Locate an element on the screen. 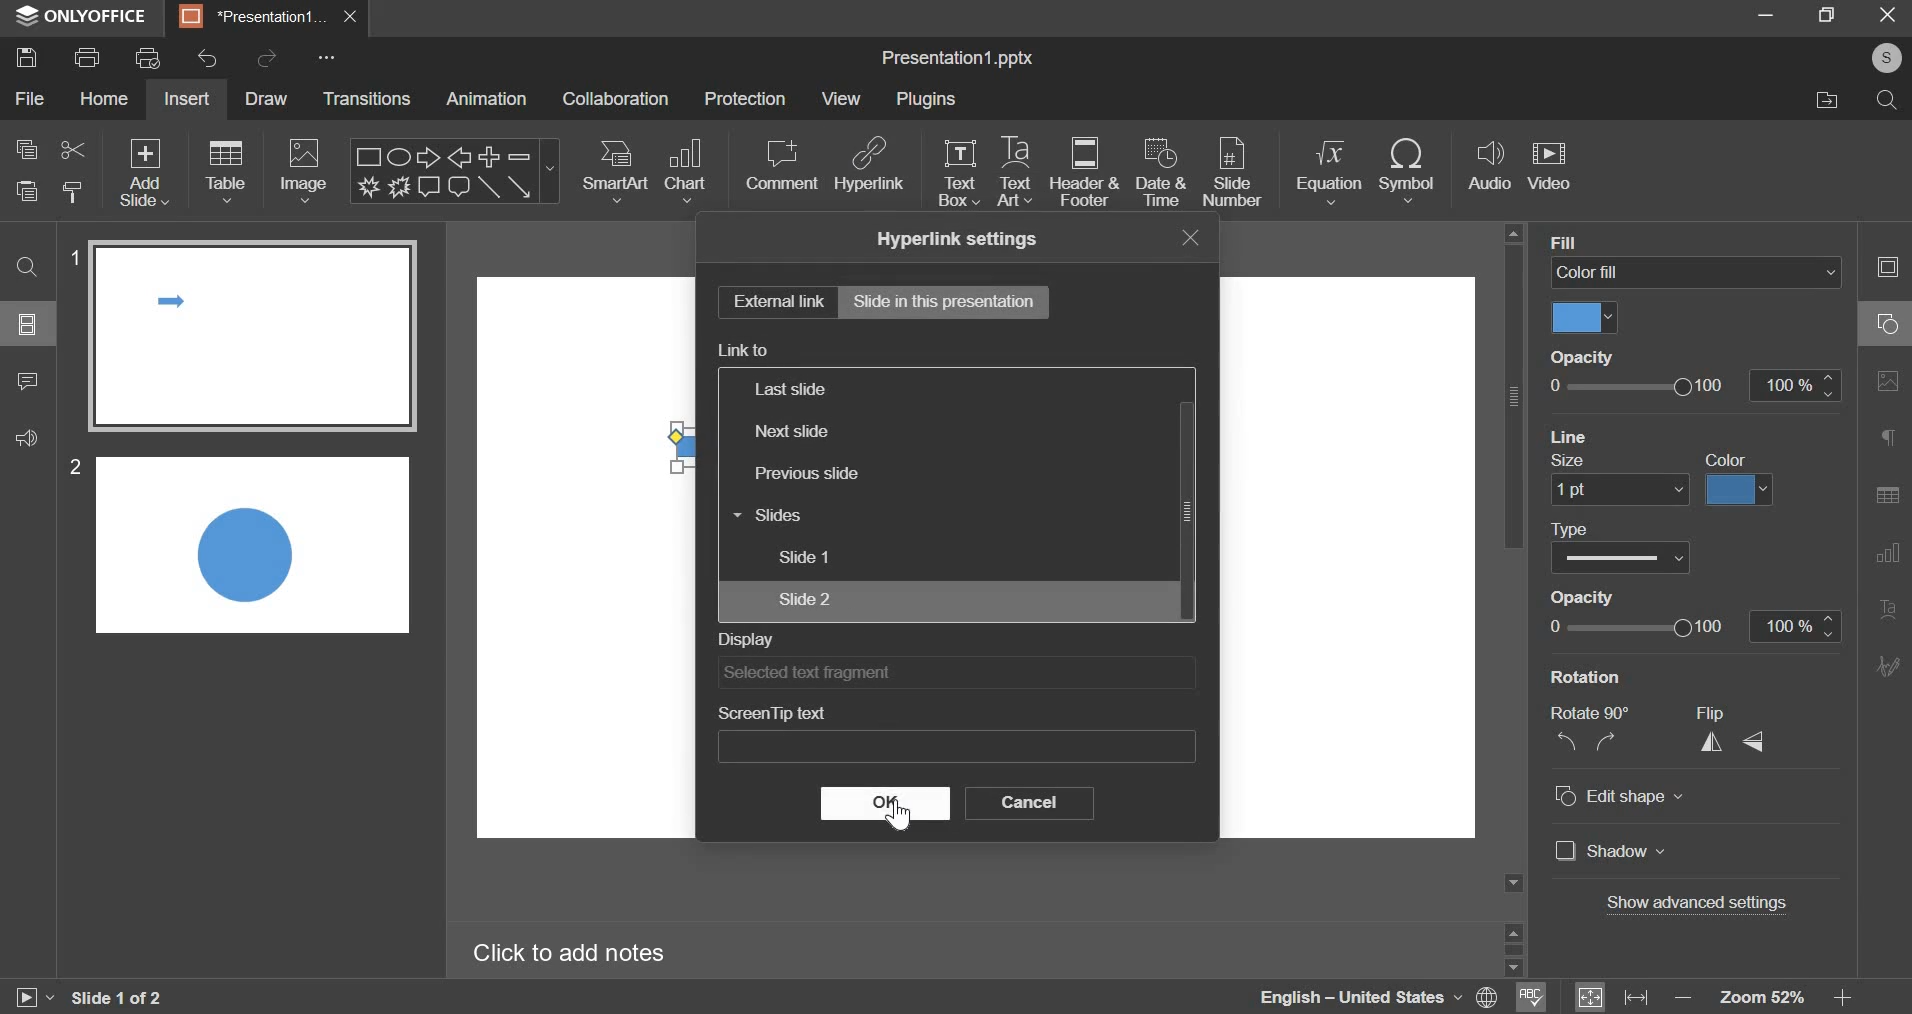 Image resolution: width=1912 pixels, height=1014 pixels. Text Art settings is located at coordinates (1890, 608).